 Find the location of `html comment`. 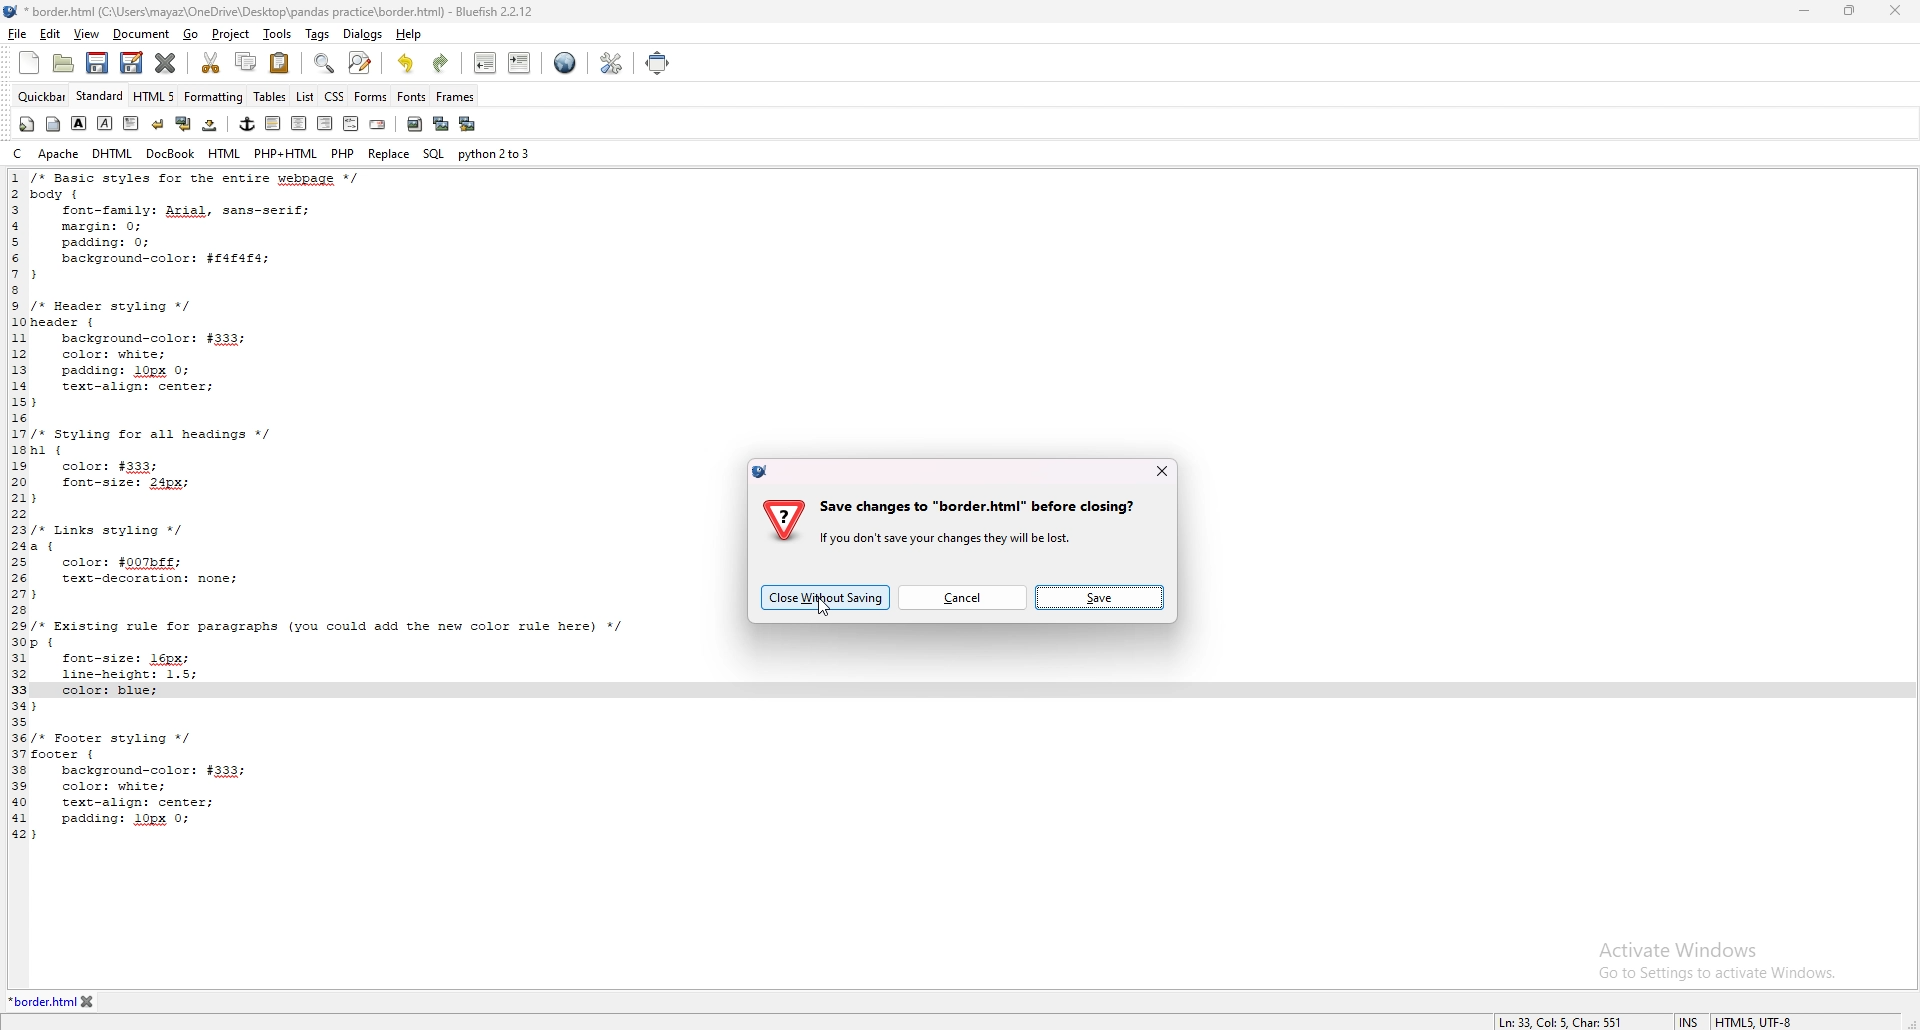

html comment is located at coordinates (352, 124).